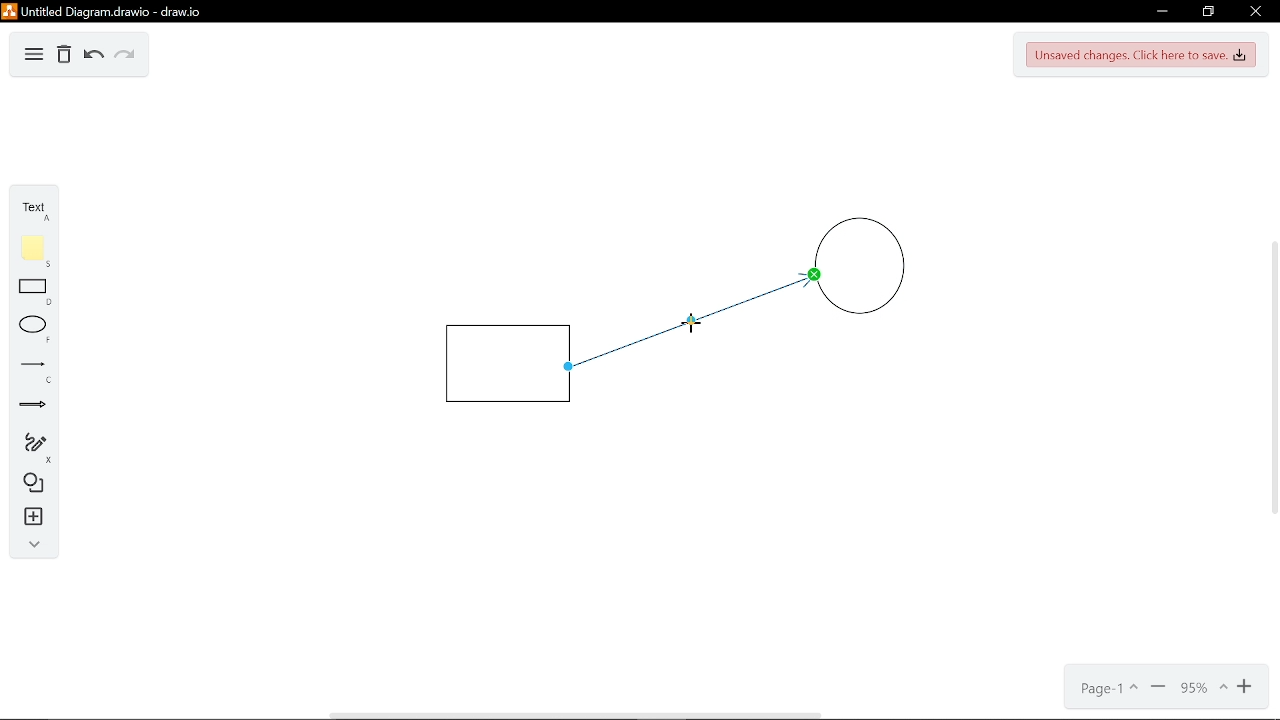 The image size is (1280, 720). I want to click on Rectangle, so click(507, 363).